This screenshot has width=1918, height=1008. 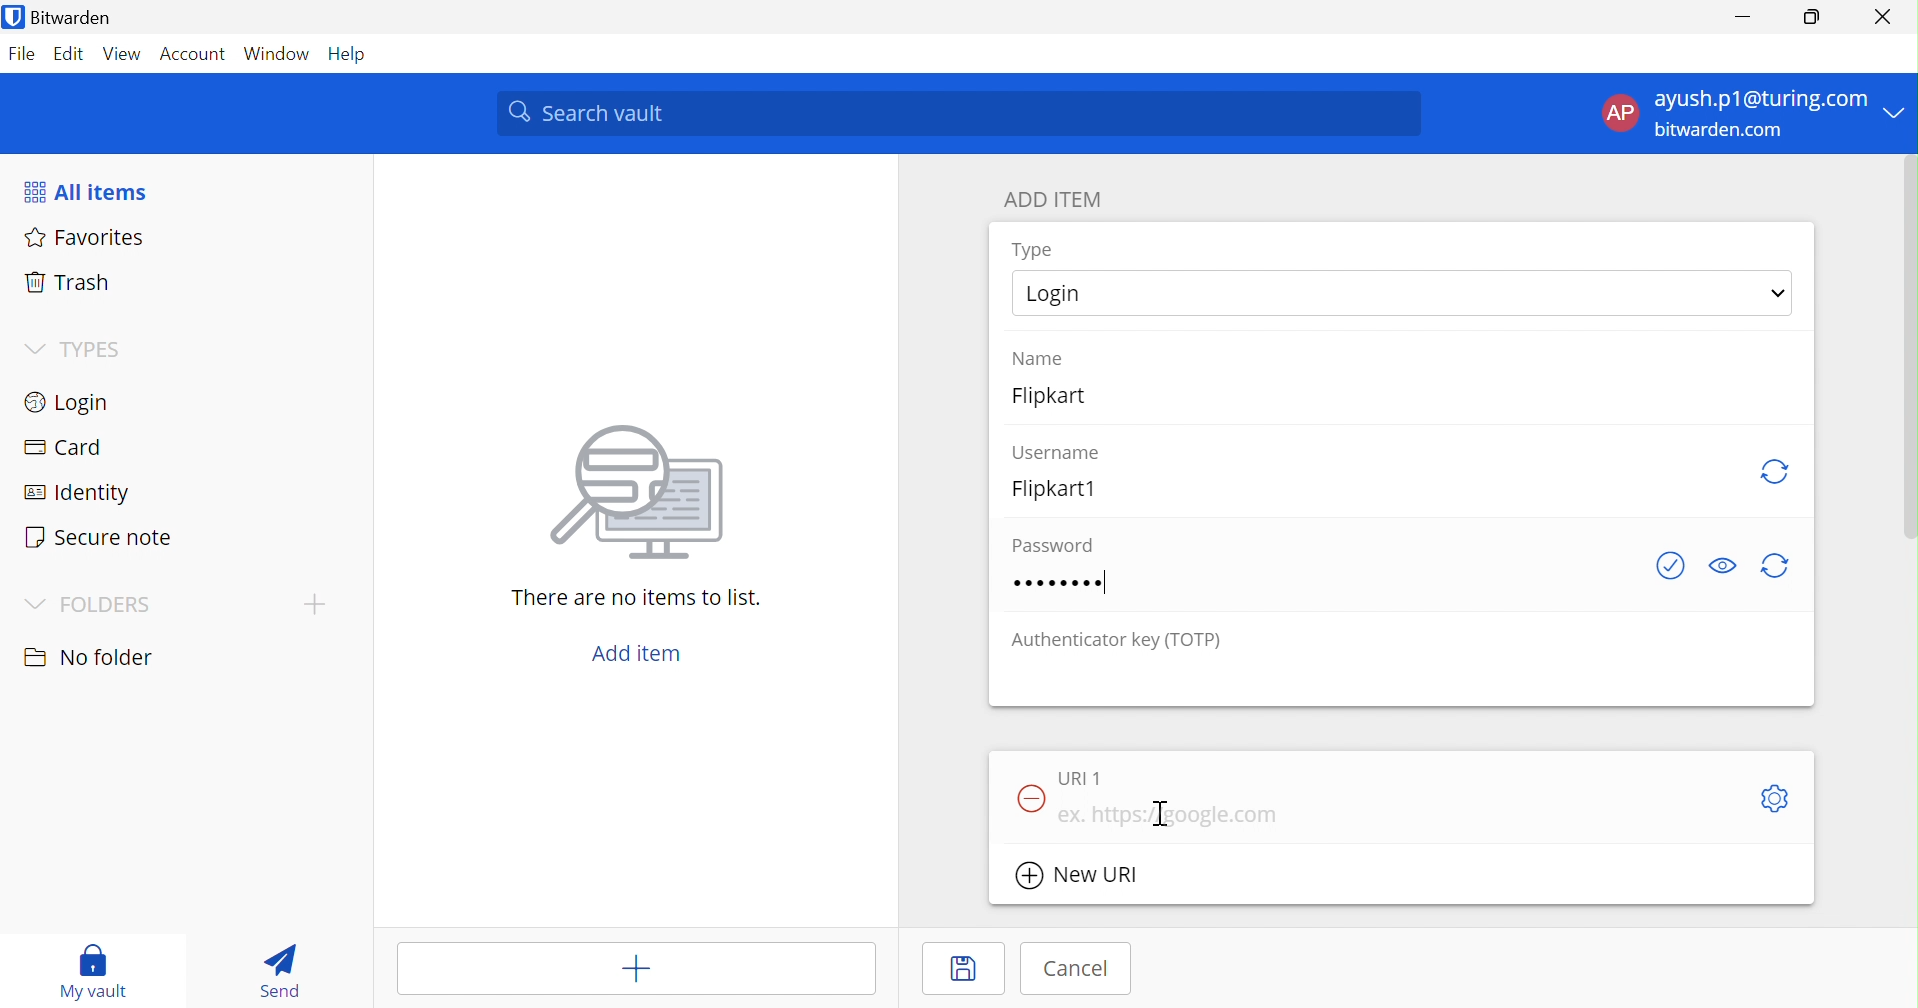 What do you see at coordinates (79, 494) in the screenshot?
I see `Identity` at bounding box center [79, 494].